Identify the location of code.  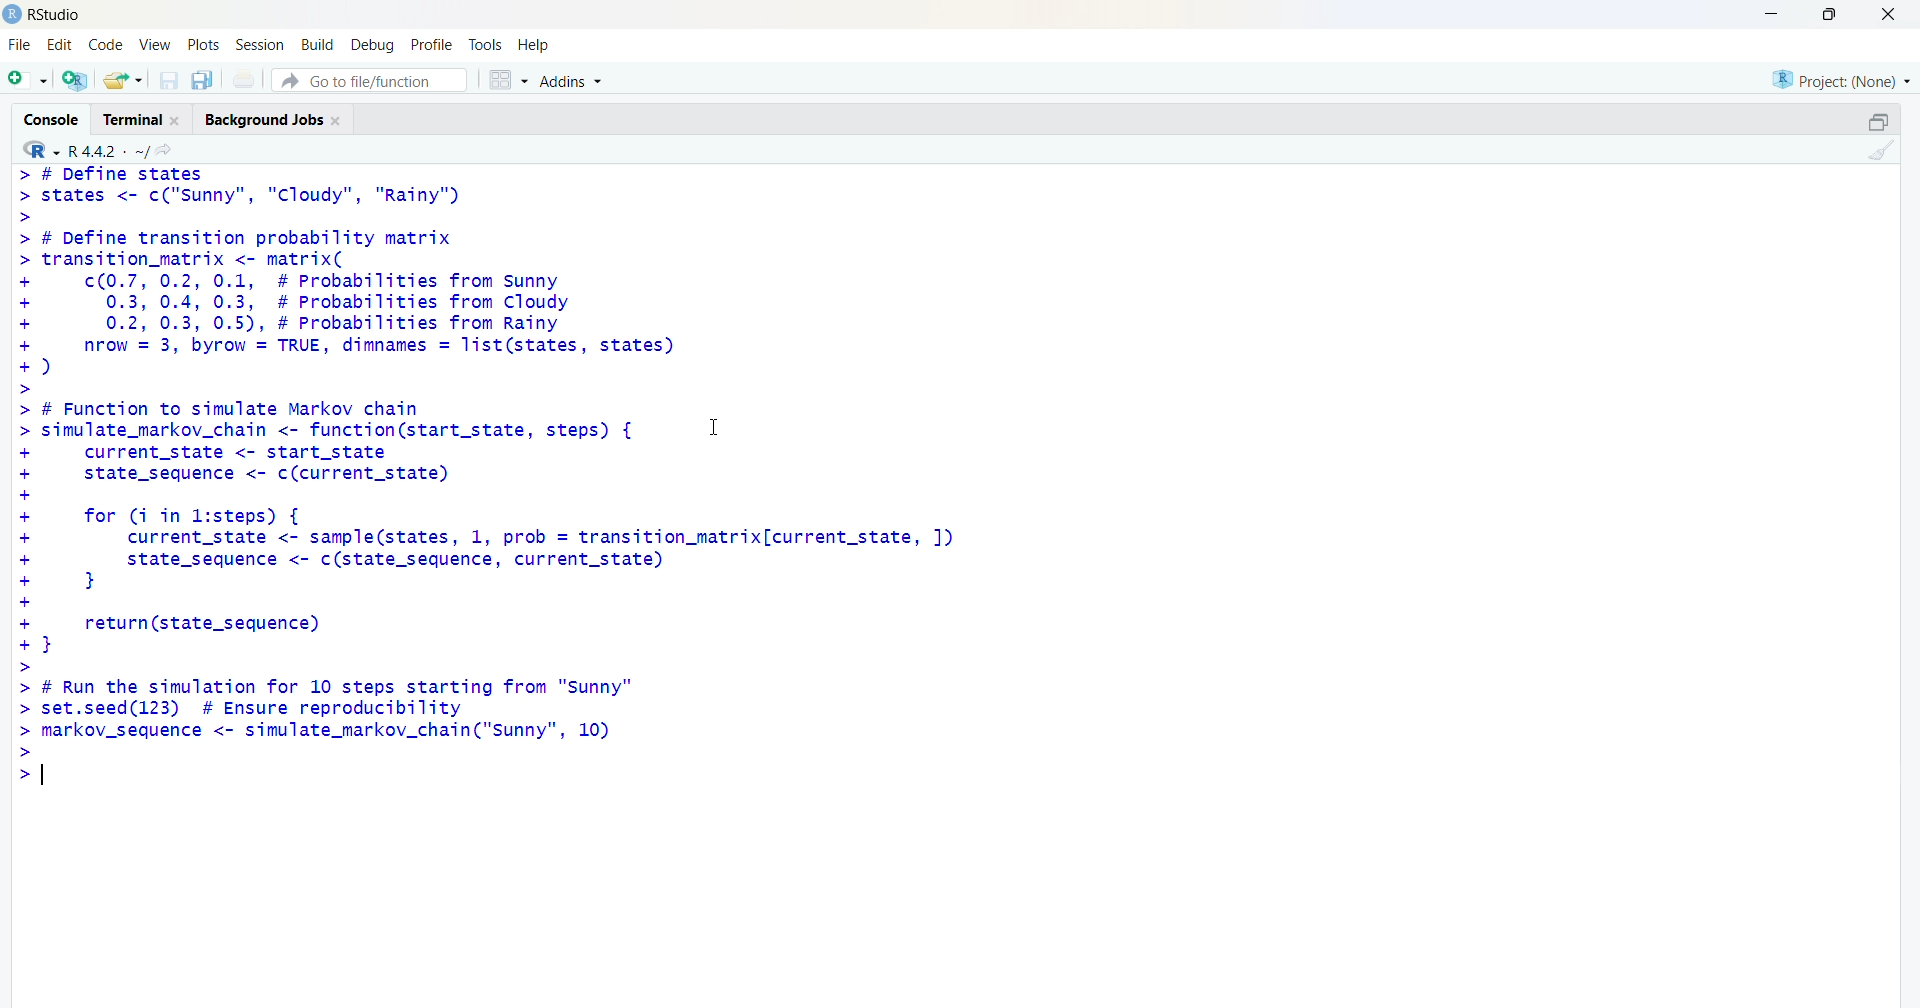
(109, 42).